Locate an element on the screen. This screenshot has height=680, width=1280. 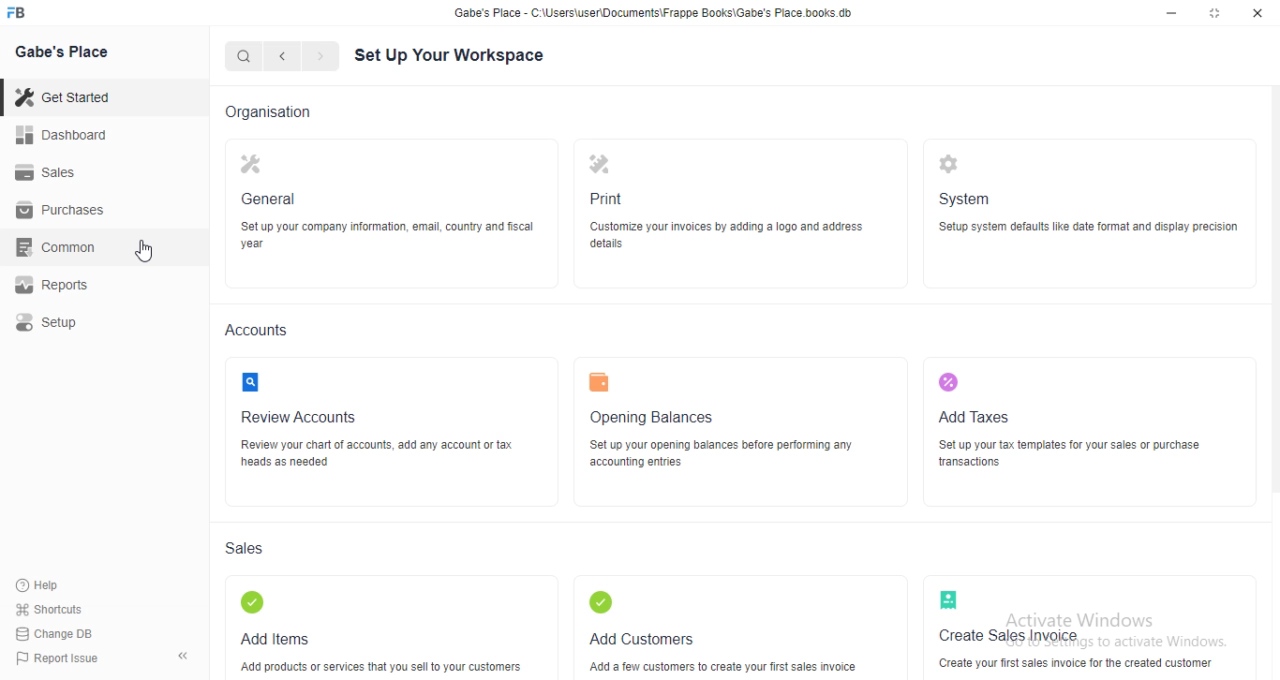
‘Add products or services that you sell to your customers is located at coordinates (382, 667).